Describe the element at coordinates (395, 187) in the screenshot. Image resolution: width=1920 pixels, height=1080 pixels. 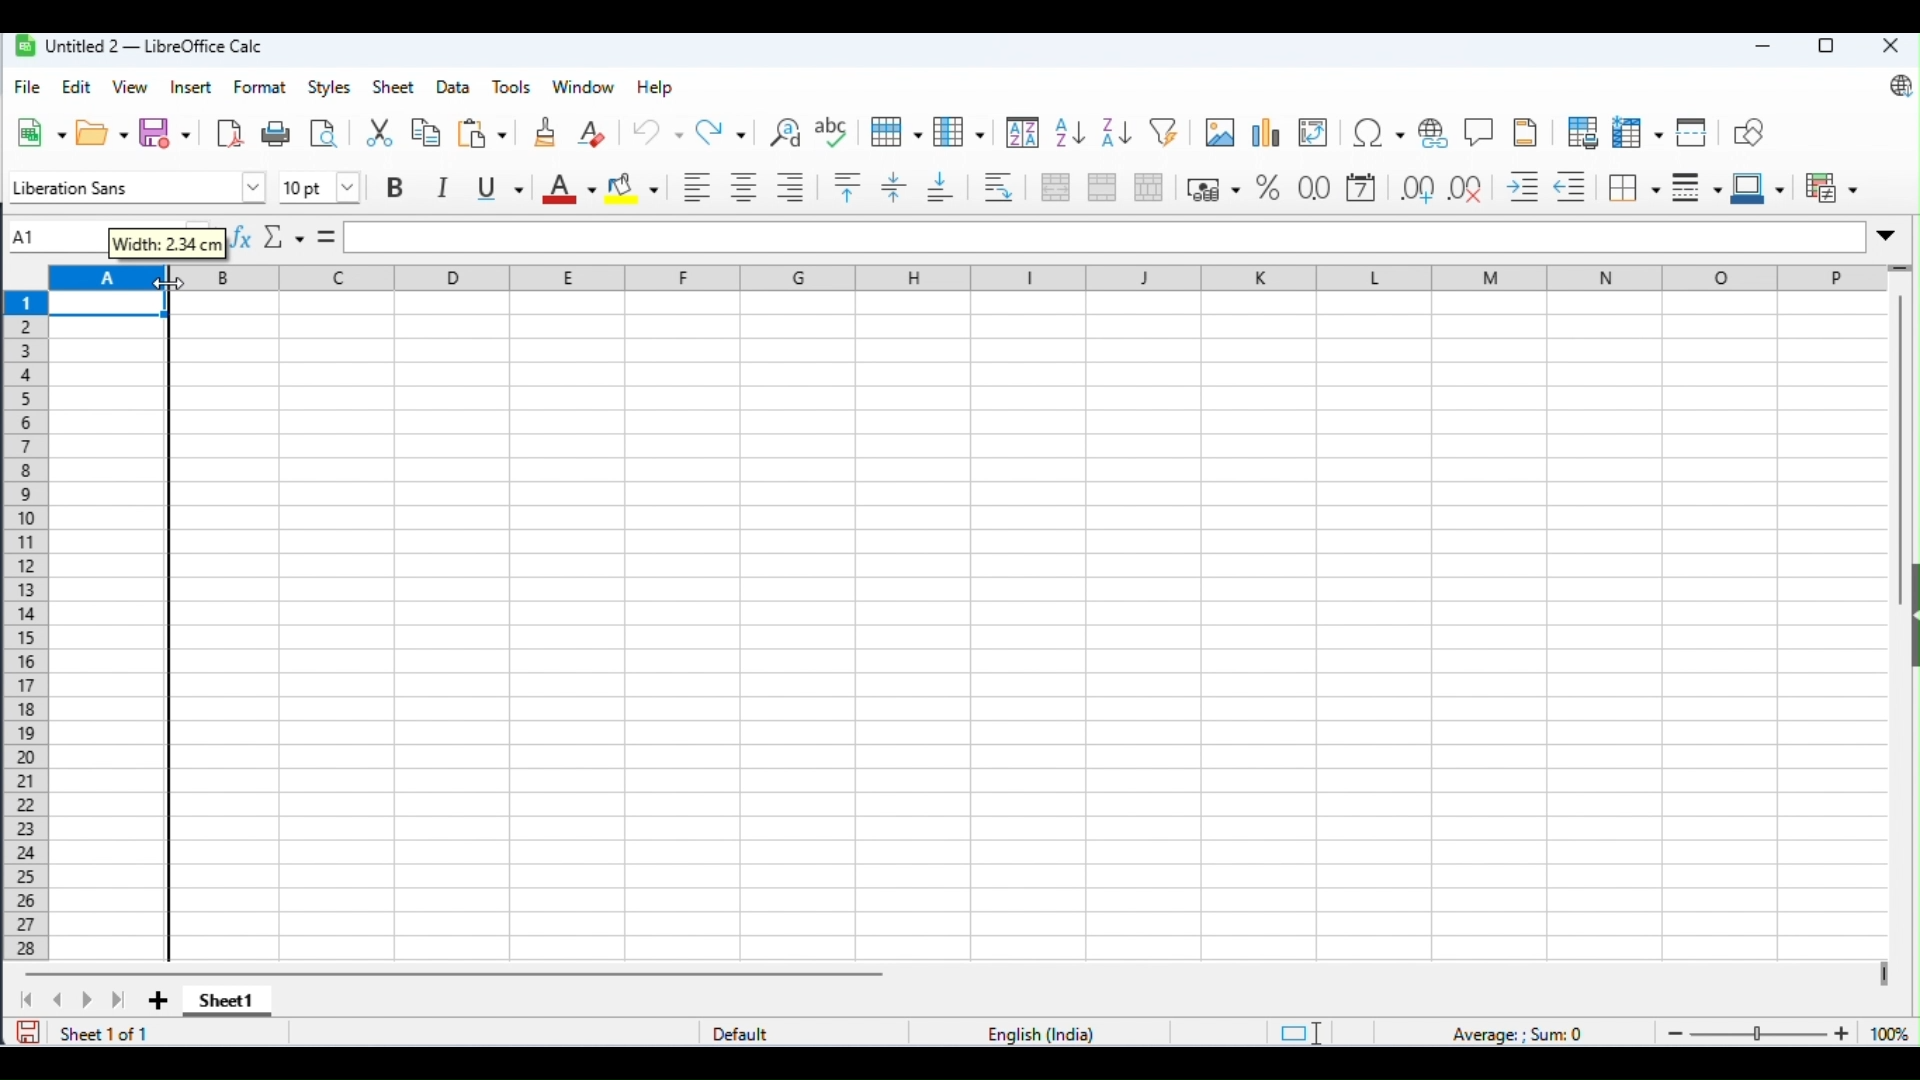
I see `bold` at that location.